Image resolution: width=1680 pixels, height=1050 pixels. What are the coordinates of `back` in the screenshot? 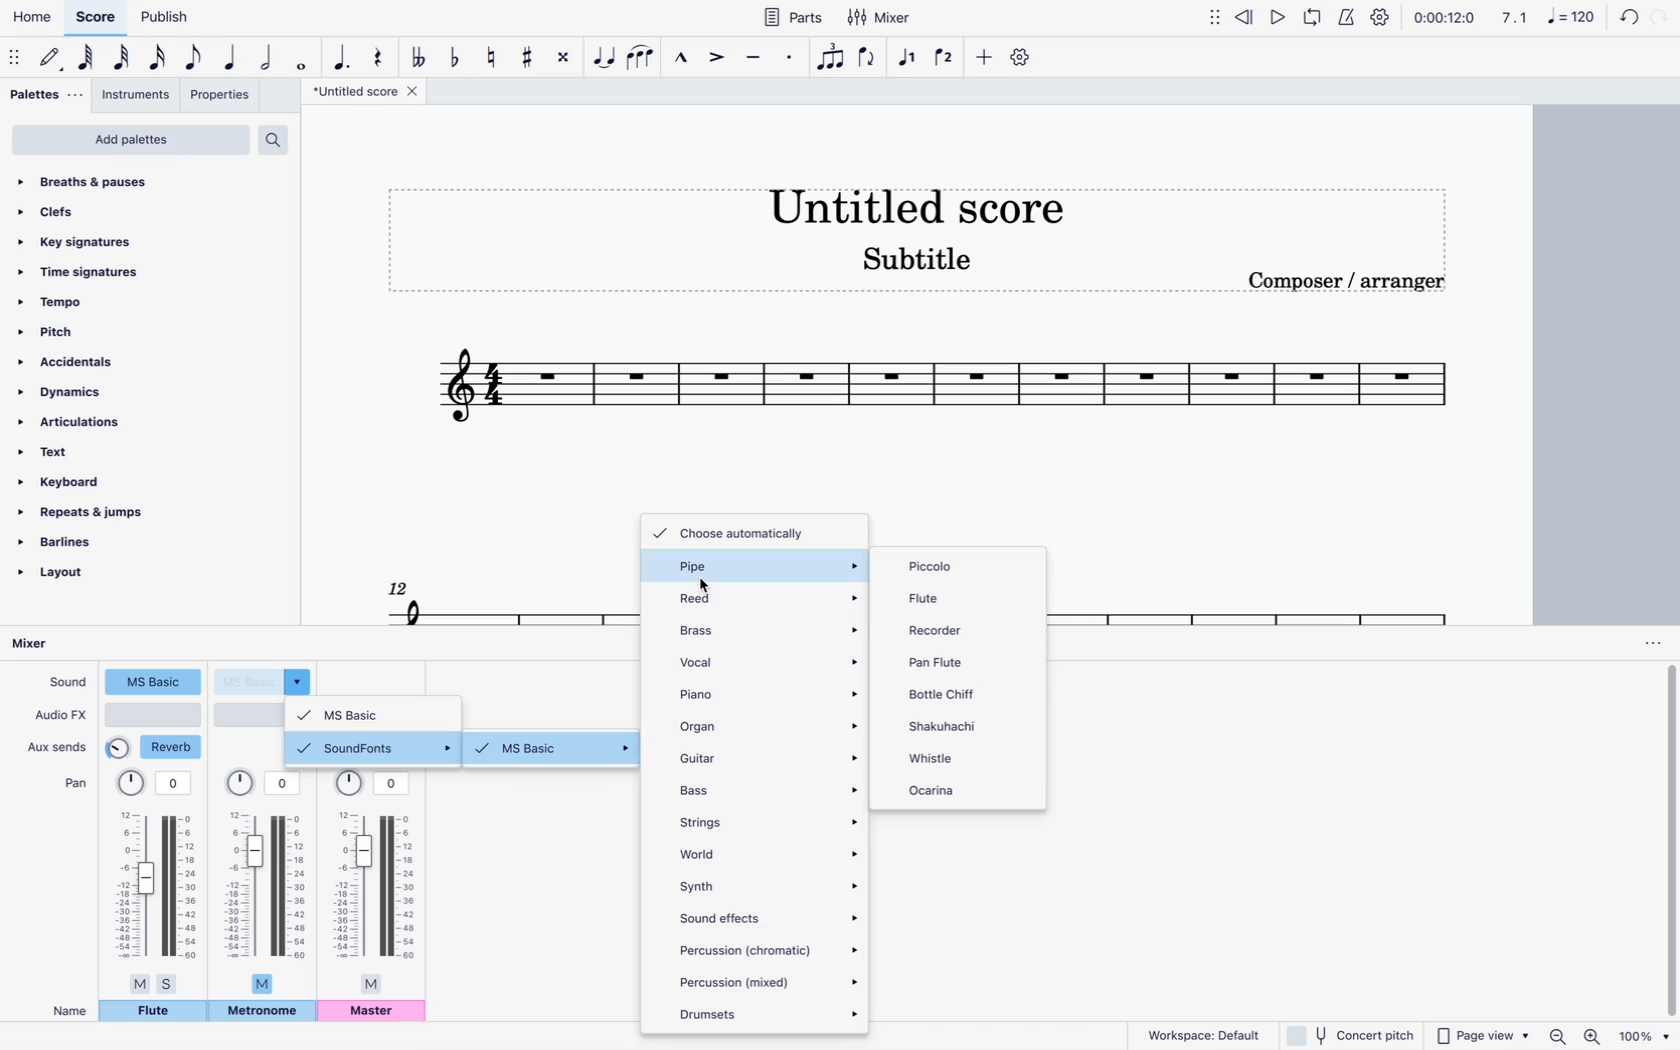 It's located at (1624, 17).